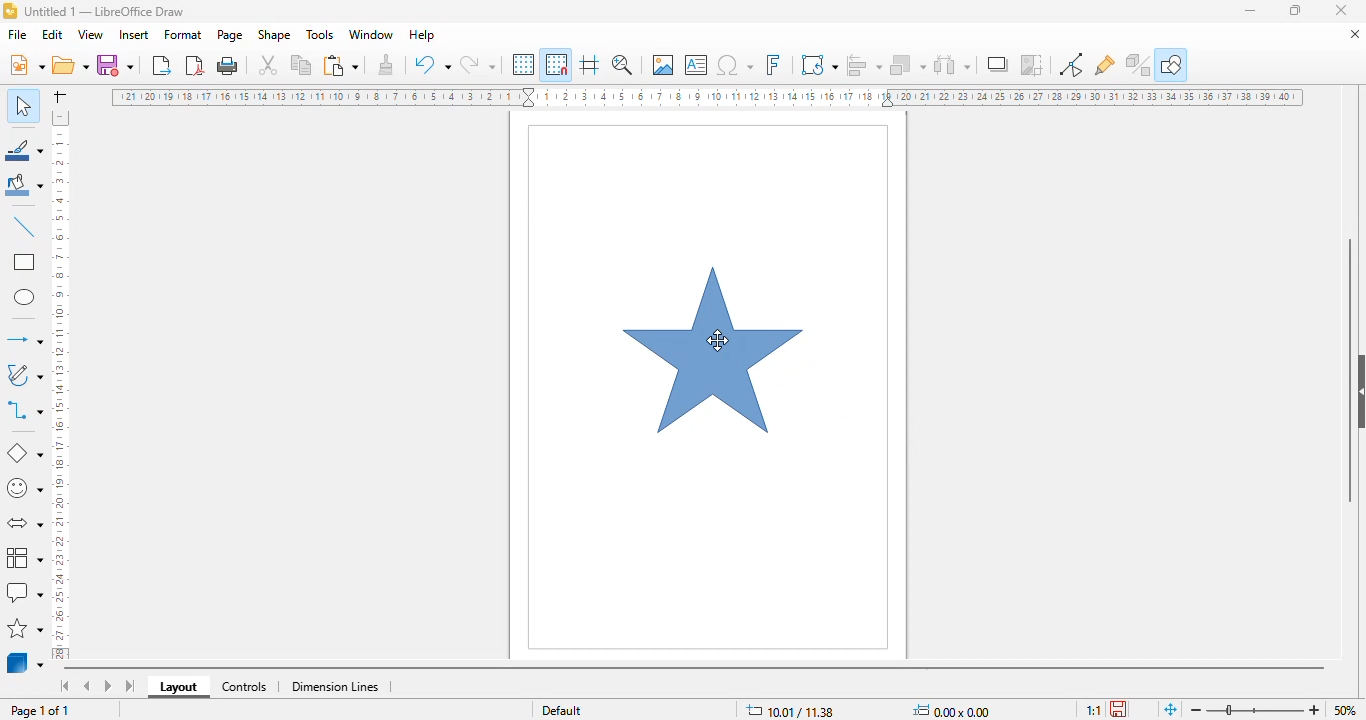 Image resolution: width=1366 pixels, height=720 pixels. What do you see at coordinates (25, 297) in the screenshot?
I see `ellipse` at bounding box center [25, 297].